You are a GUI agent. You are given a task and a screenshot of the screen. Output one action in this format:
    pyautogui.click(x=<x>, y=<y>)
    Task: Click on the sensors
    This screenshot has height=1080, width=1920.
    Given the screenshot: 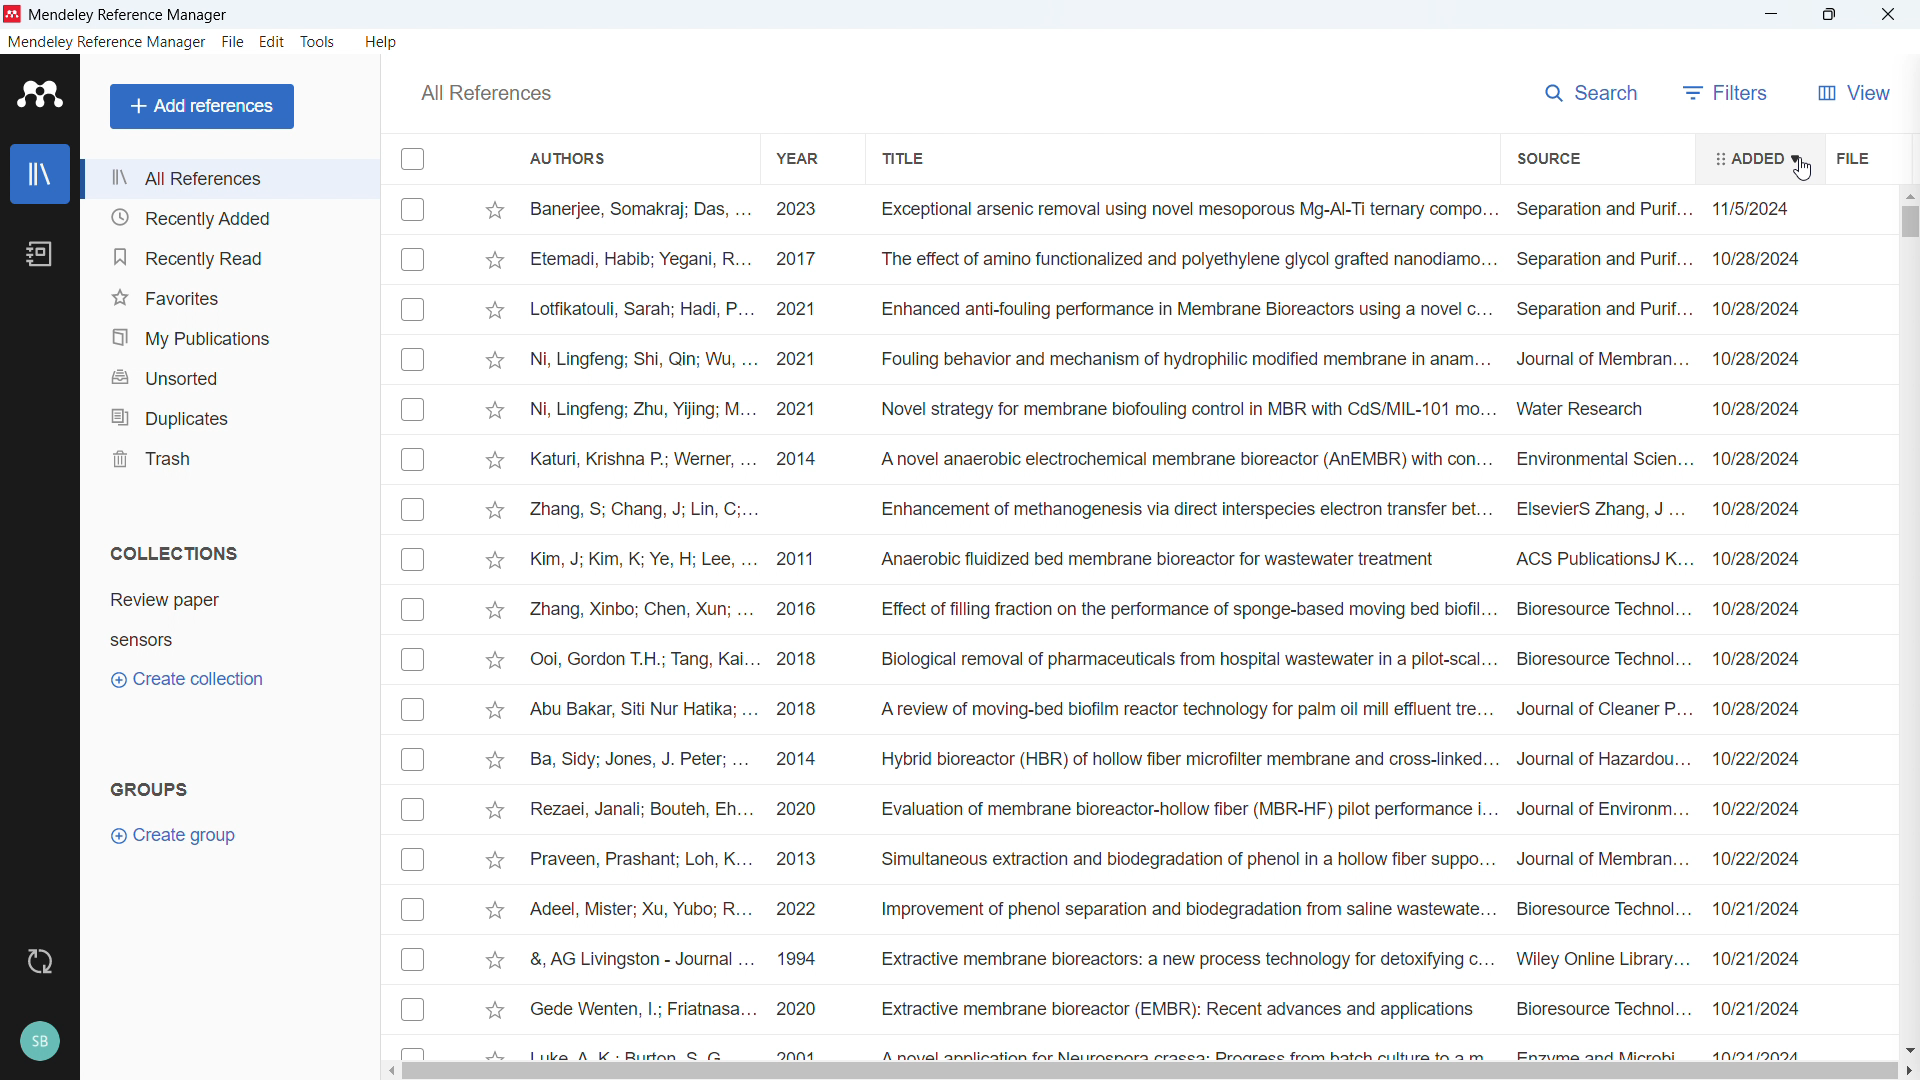 What is the action you would take?
    pyautogui.click(x=142, y=640)
    